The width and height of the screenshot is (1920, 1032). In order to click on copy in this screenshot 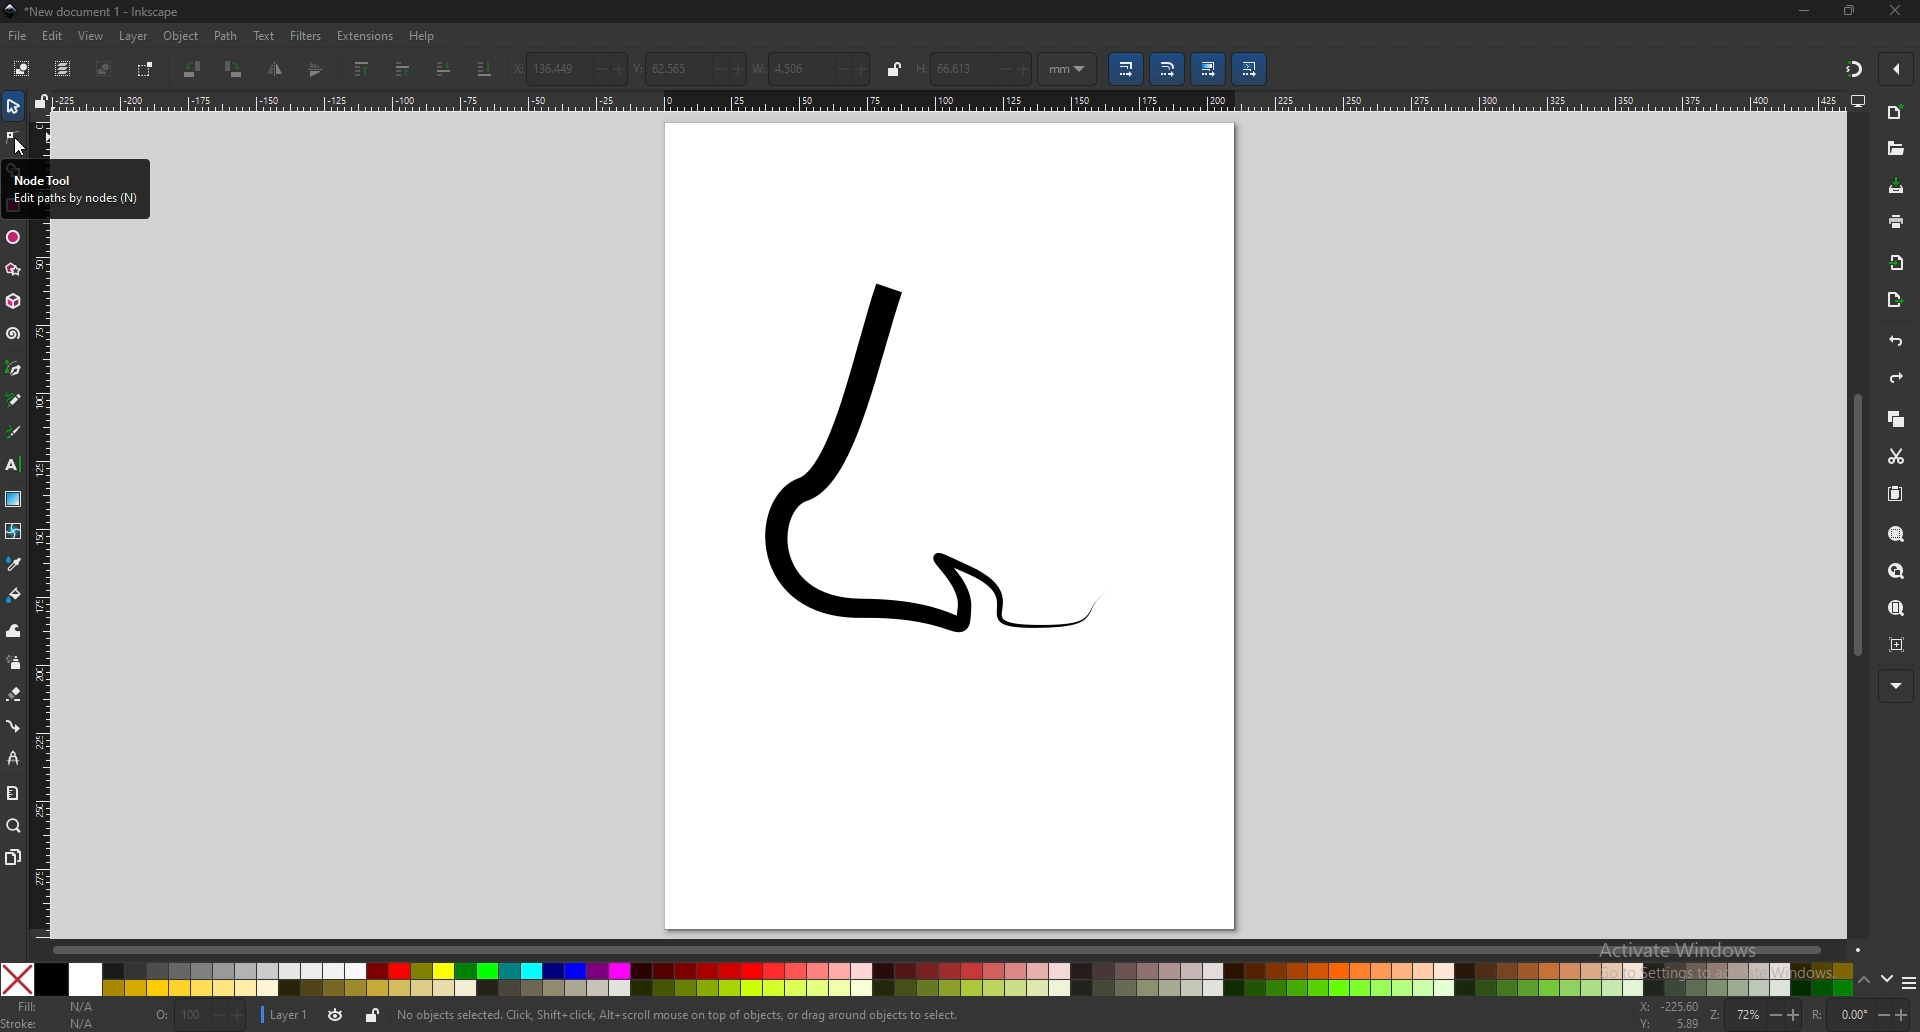, I will do `click(1896, 420)`.